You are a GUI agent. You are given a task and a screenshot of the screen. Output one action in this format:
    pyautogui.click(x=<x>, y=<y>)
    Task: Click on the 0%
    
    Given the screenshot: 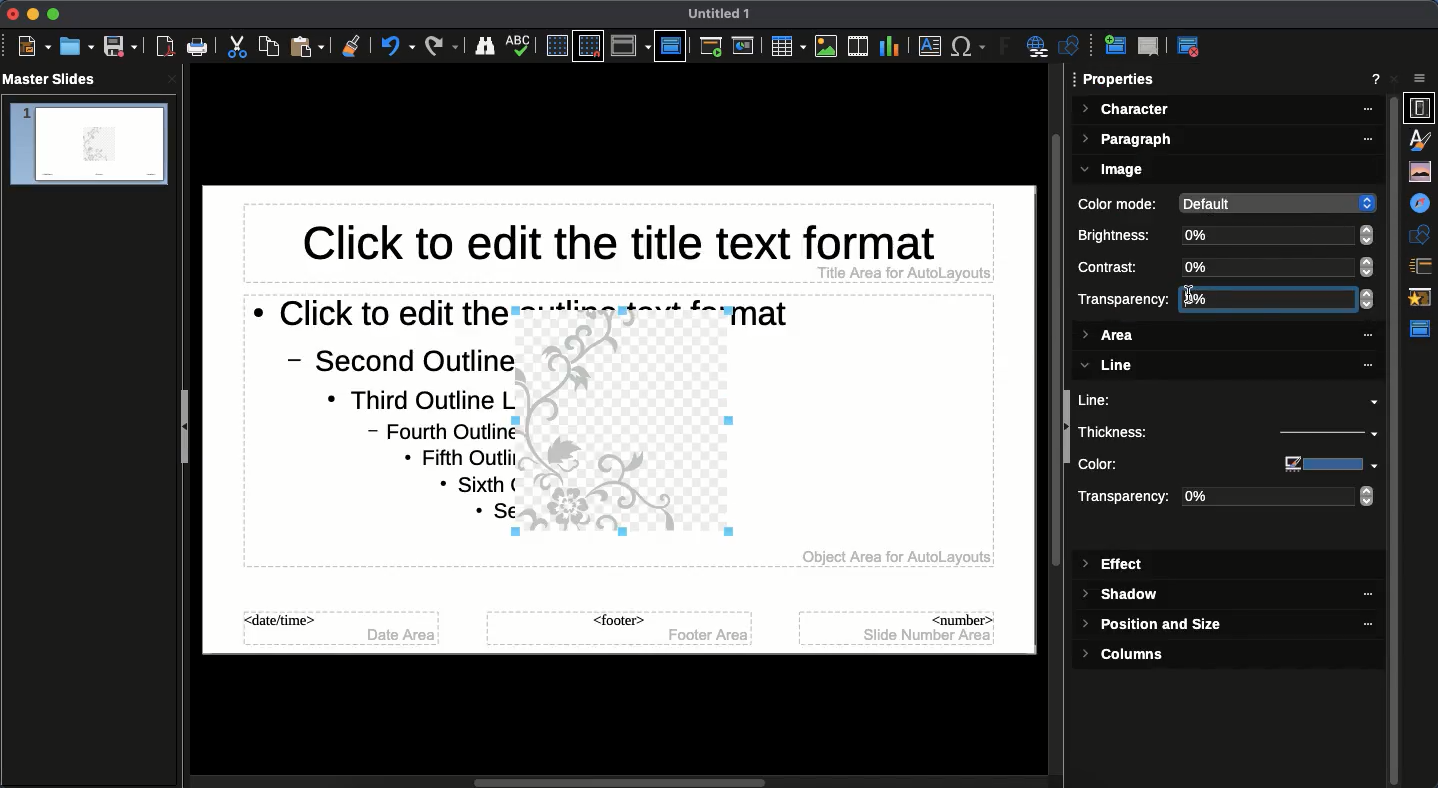 What is the action you would take?
    pyautogui.click(x=1277, y=235)
    